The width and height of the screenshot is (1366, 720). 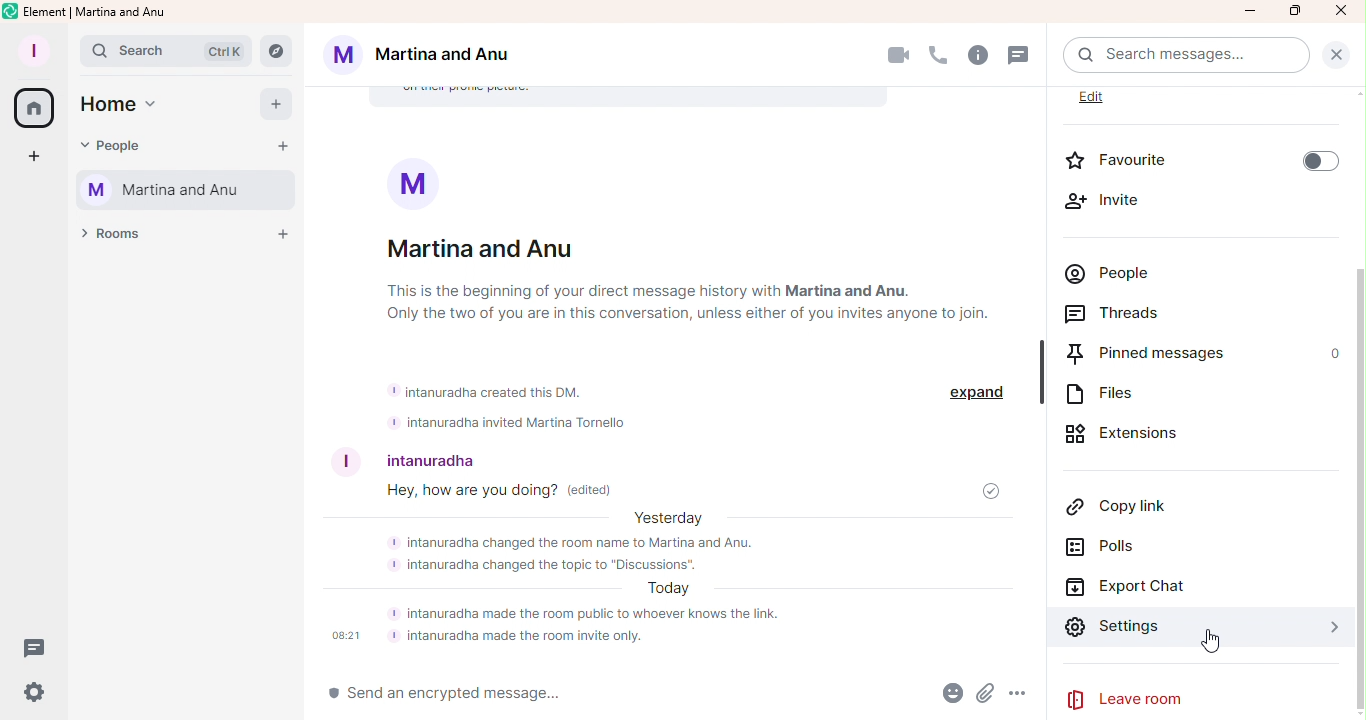 I want to click on Bot messages, so click(x=671, y=584).